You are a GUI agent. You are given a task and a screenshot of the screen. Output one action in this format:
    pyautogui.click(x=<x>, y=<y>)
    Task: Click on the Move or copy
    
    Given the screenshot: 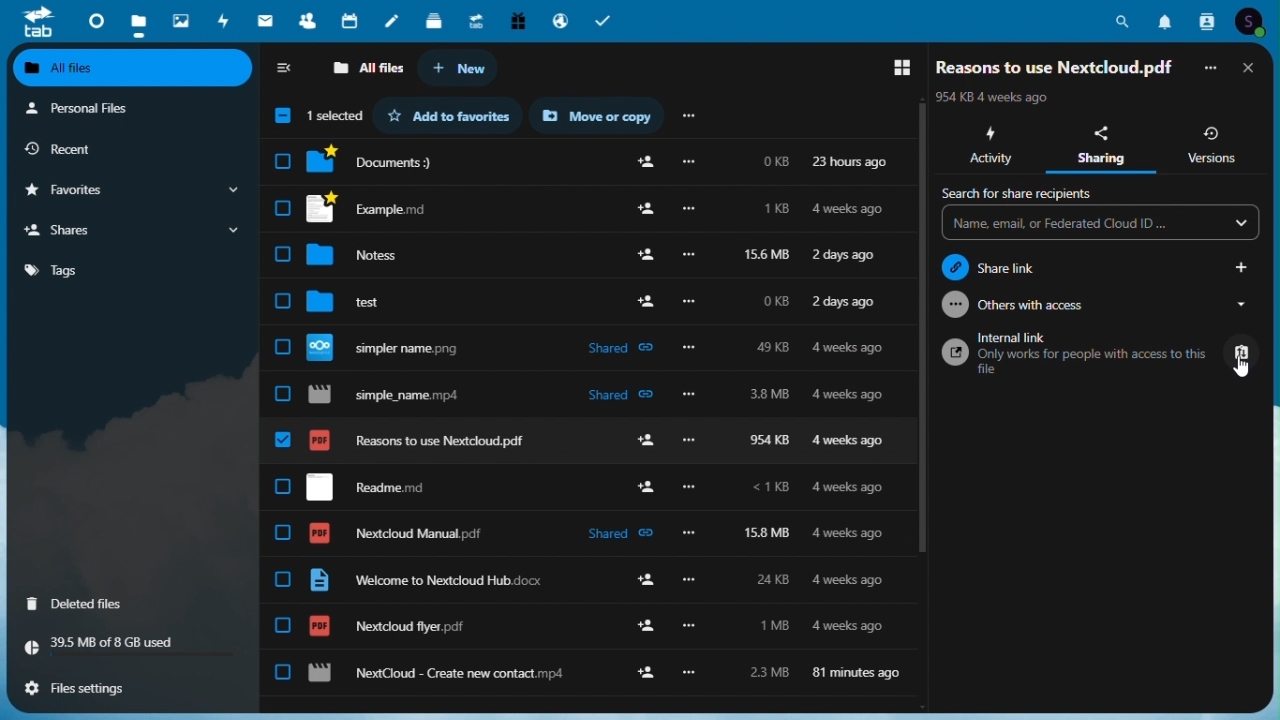 What is the action you would take?
    pyautogui.click(x=596, y=115)
    